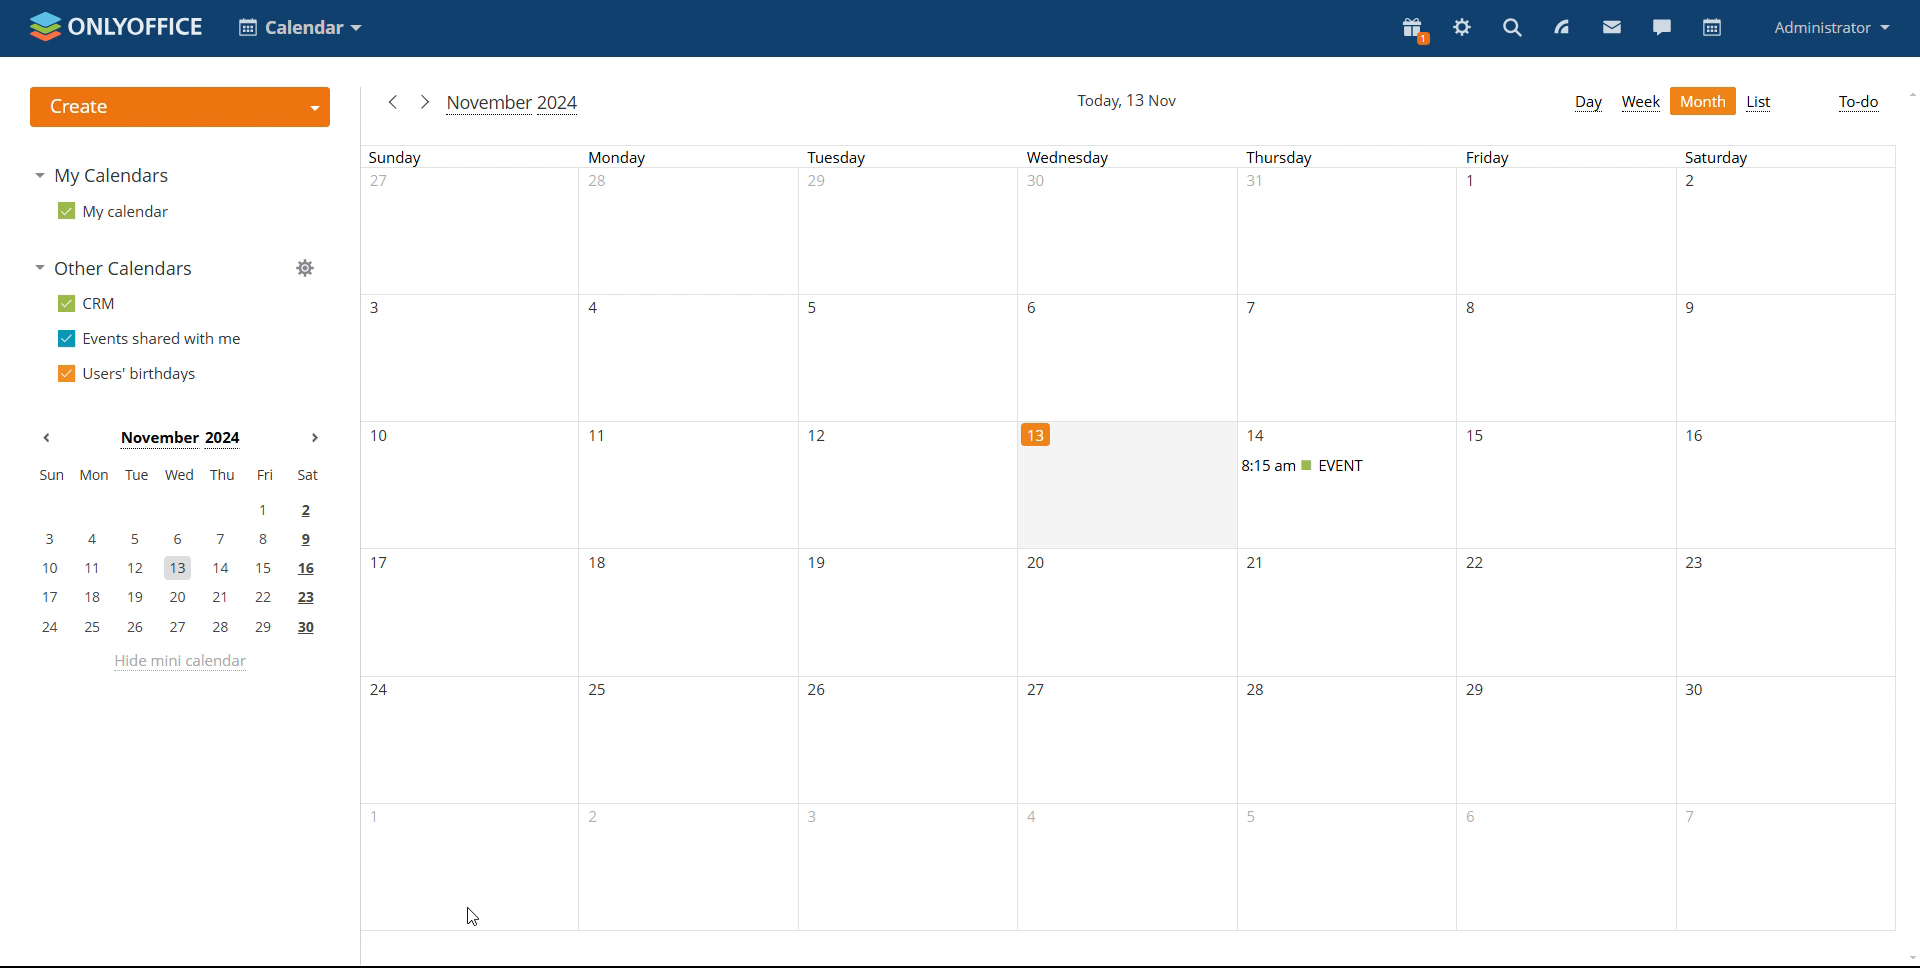  What do you see at coordinates (1124, 101) in the screenshot?
I see `current date` at bounding box center [1124, 101].